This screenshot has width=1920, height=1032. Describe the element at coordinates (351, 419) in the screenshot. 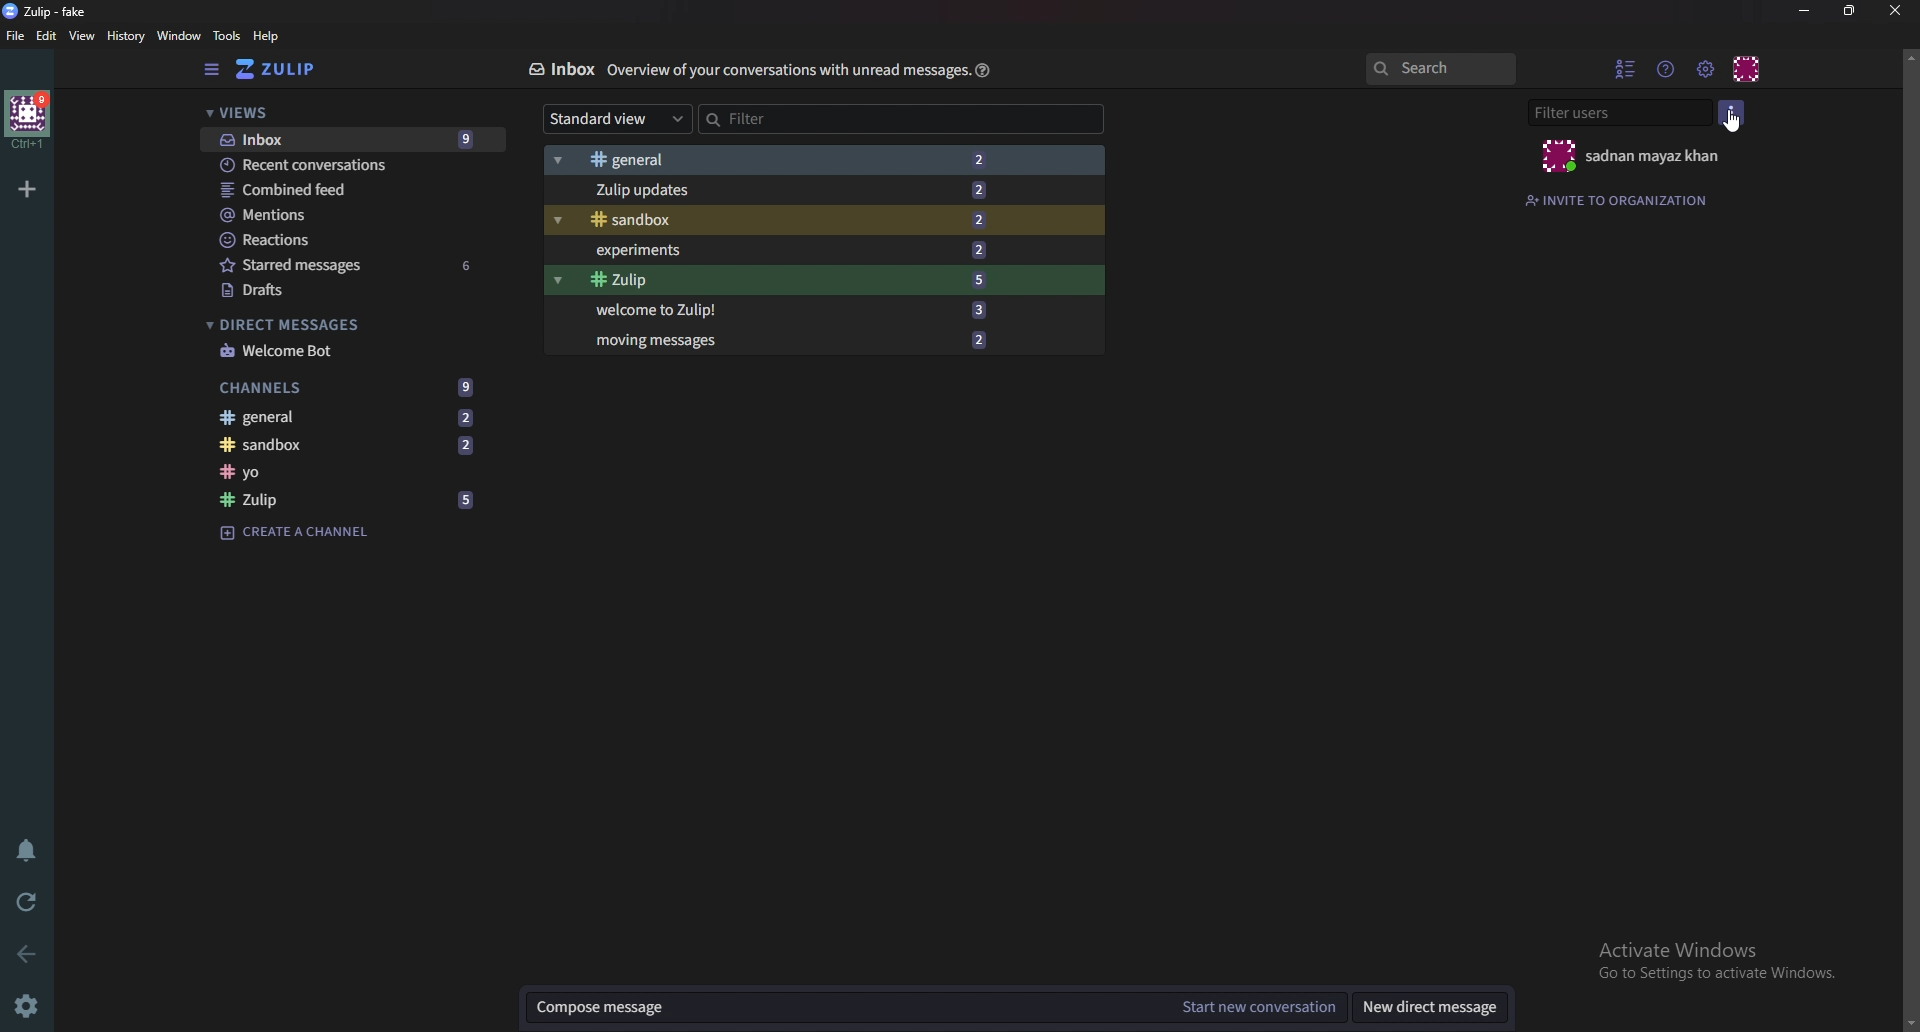

I see `General` at that location.